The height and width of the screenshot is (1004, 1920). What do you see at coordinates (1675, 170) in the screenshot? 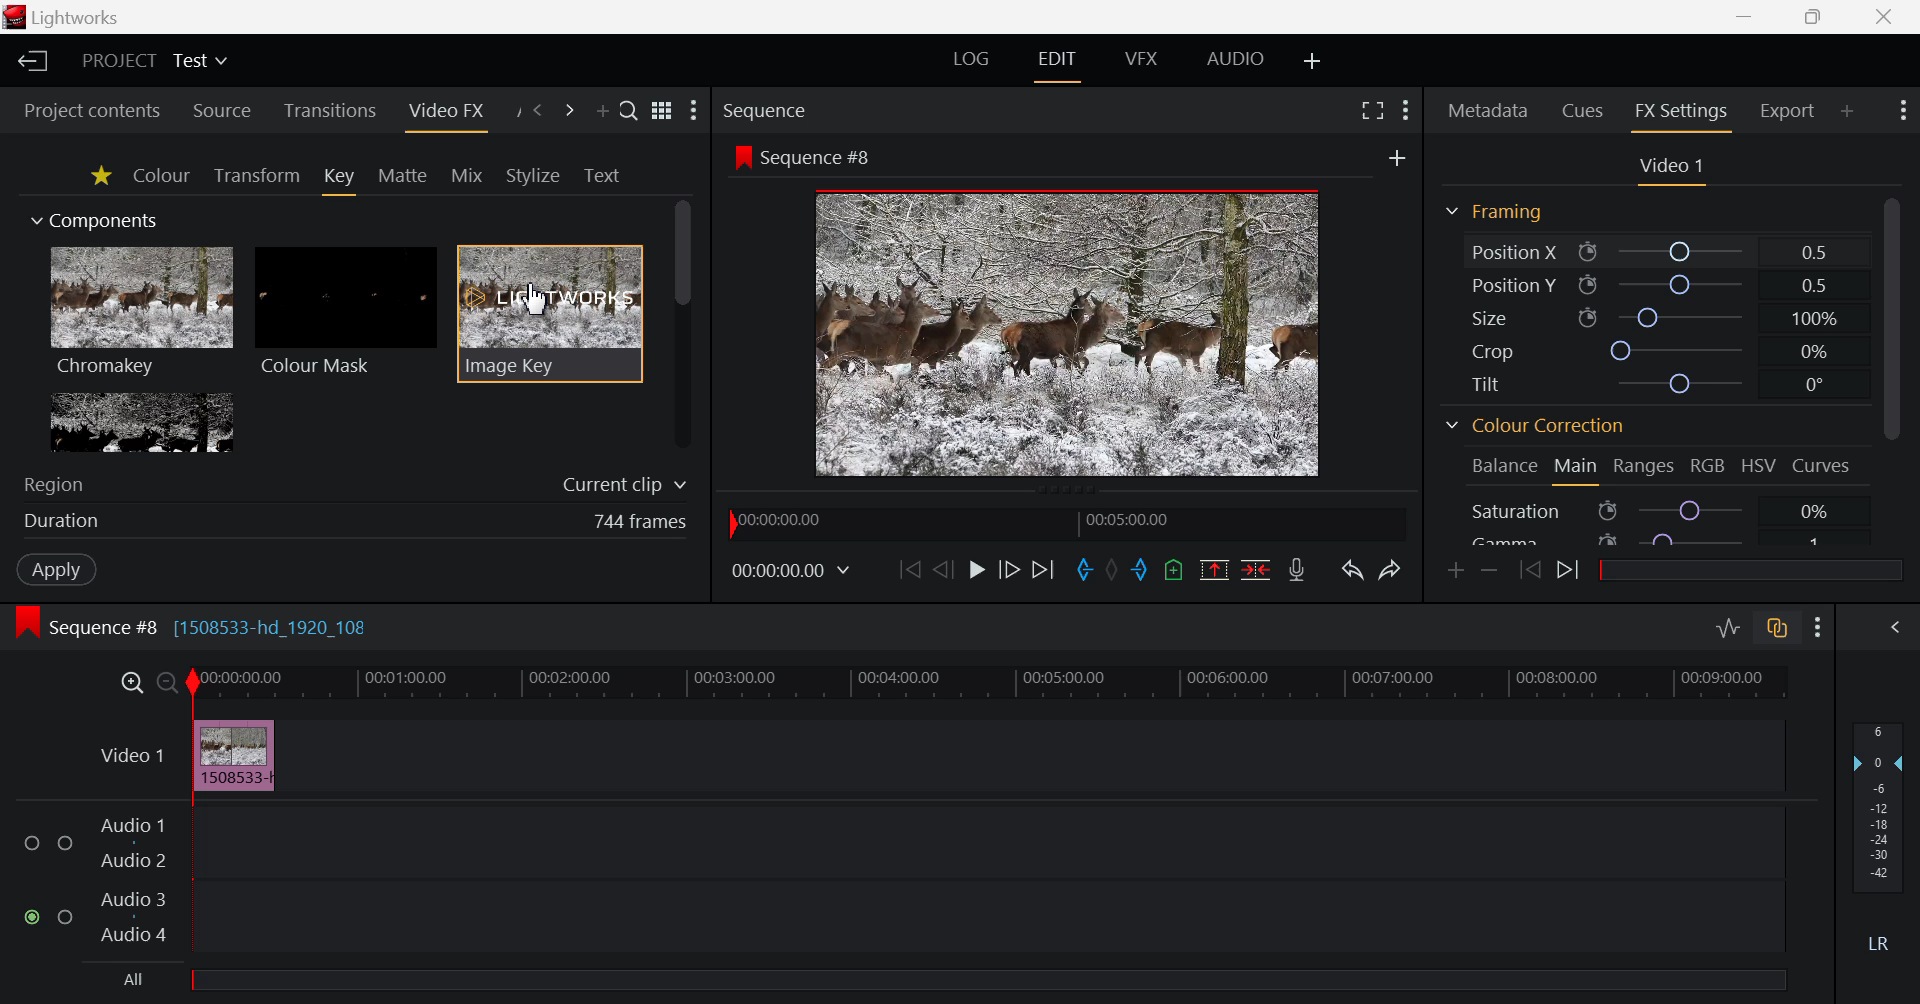
I see `Video Settings` at bounding box center [1675, 170].